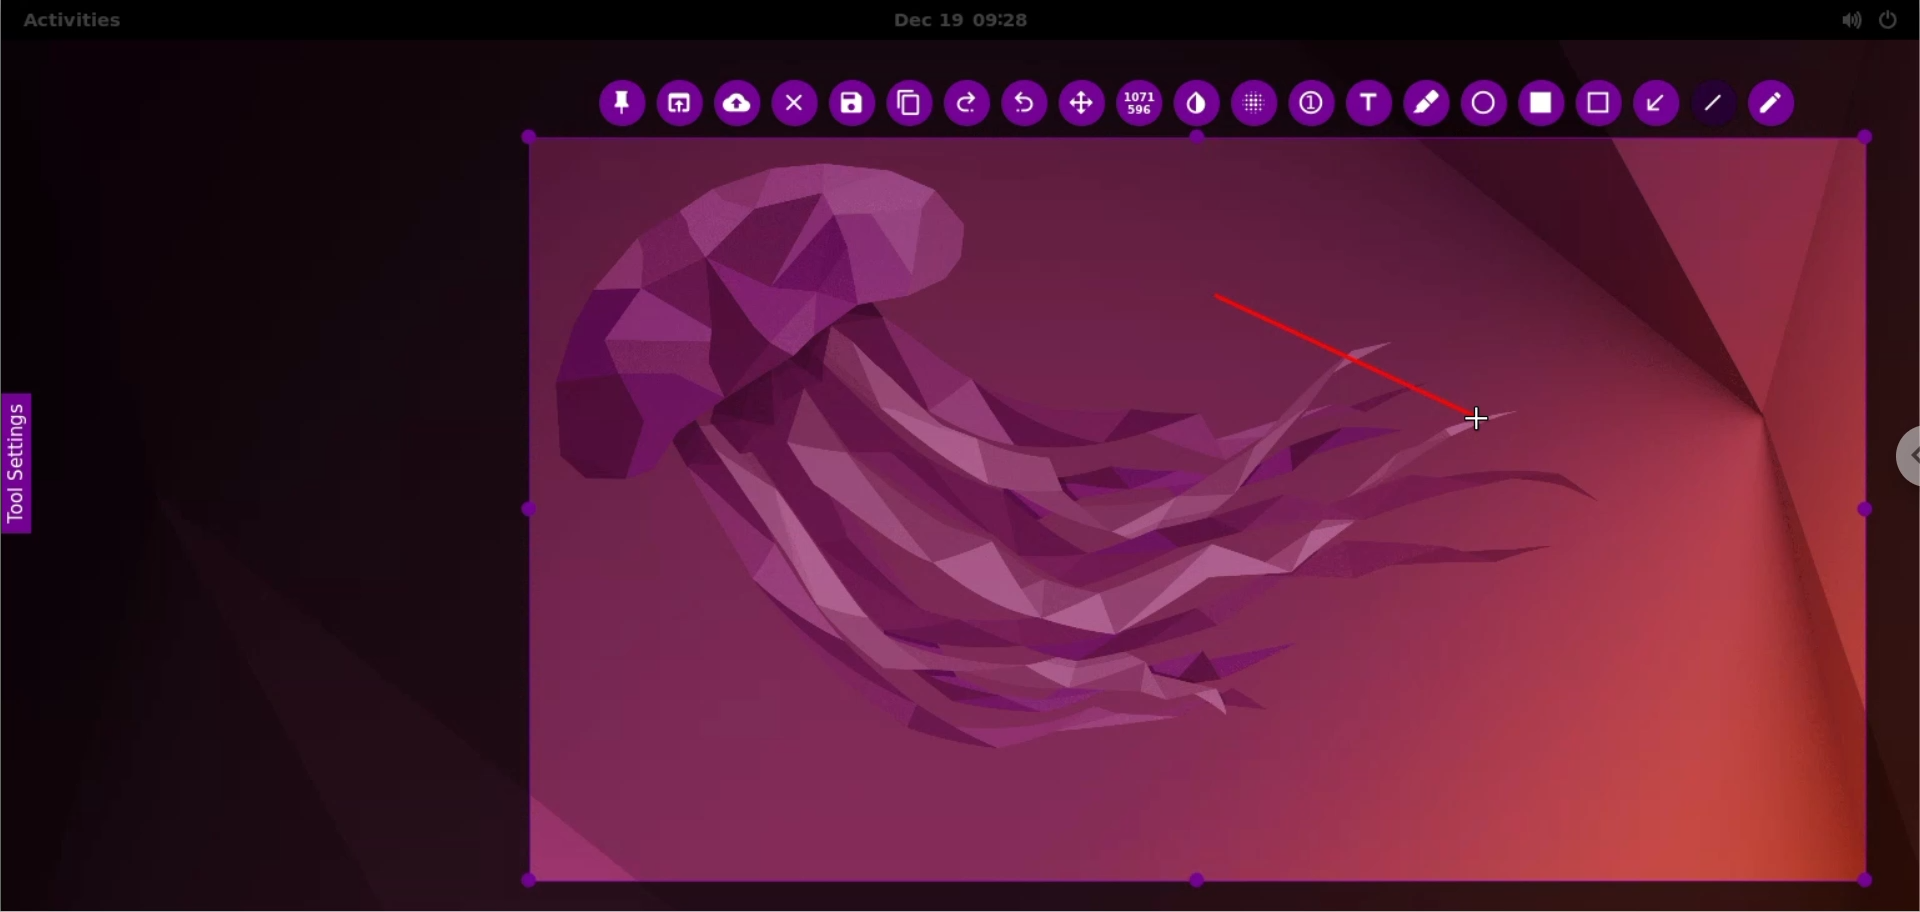 The width and height of the screenshot is (1920, 912). What do you see at coordinates (1256, 103) in the screenshot?
I see `pixellete ` at bounding box center [1256, 103].